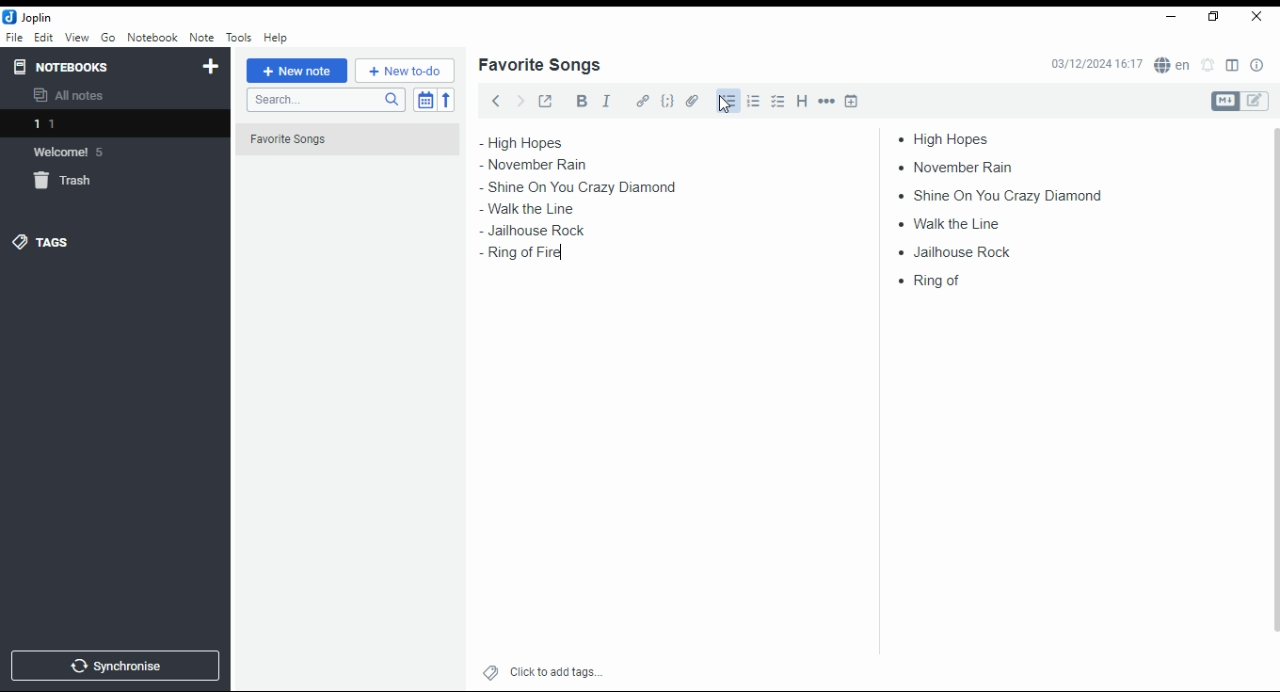  I want to click on icon, so click(30, 17).